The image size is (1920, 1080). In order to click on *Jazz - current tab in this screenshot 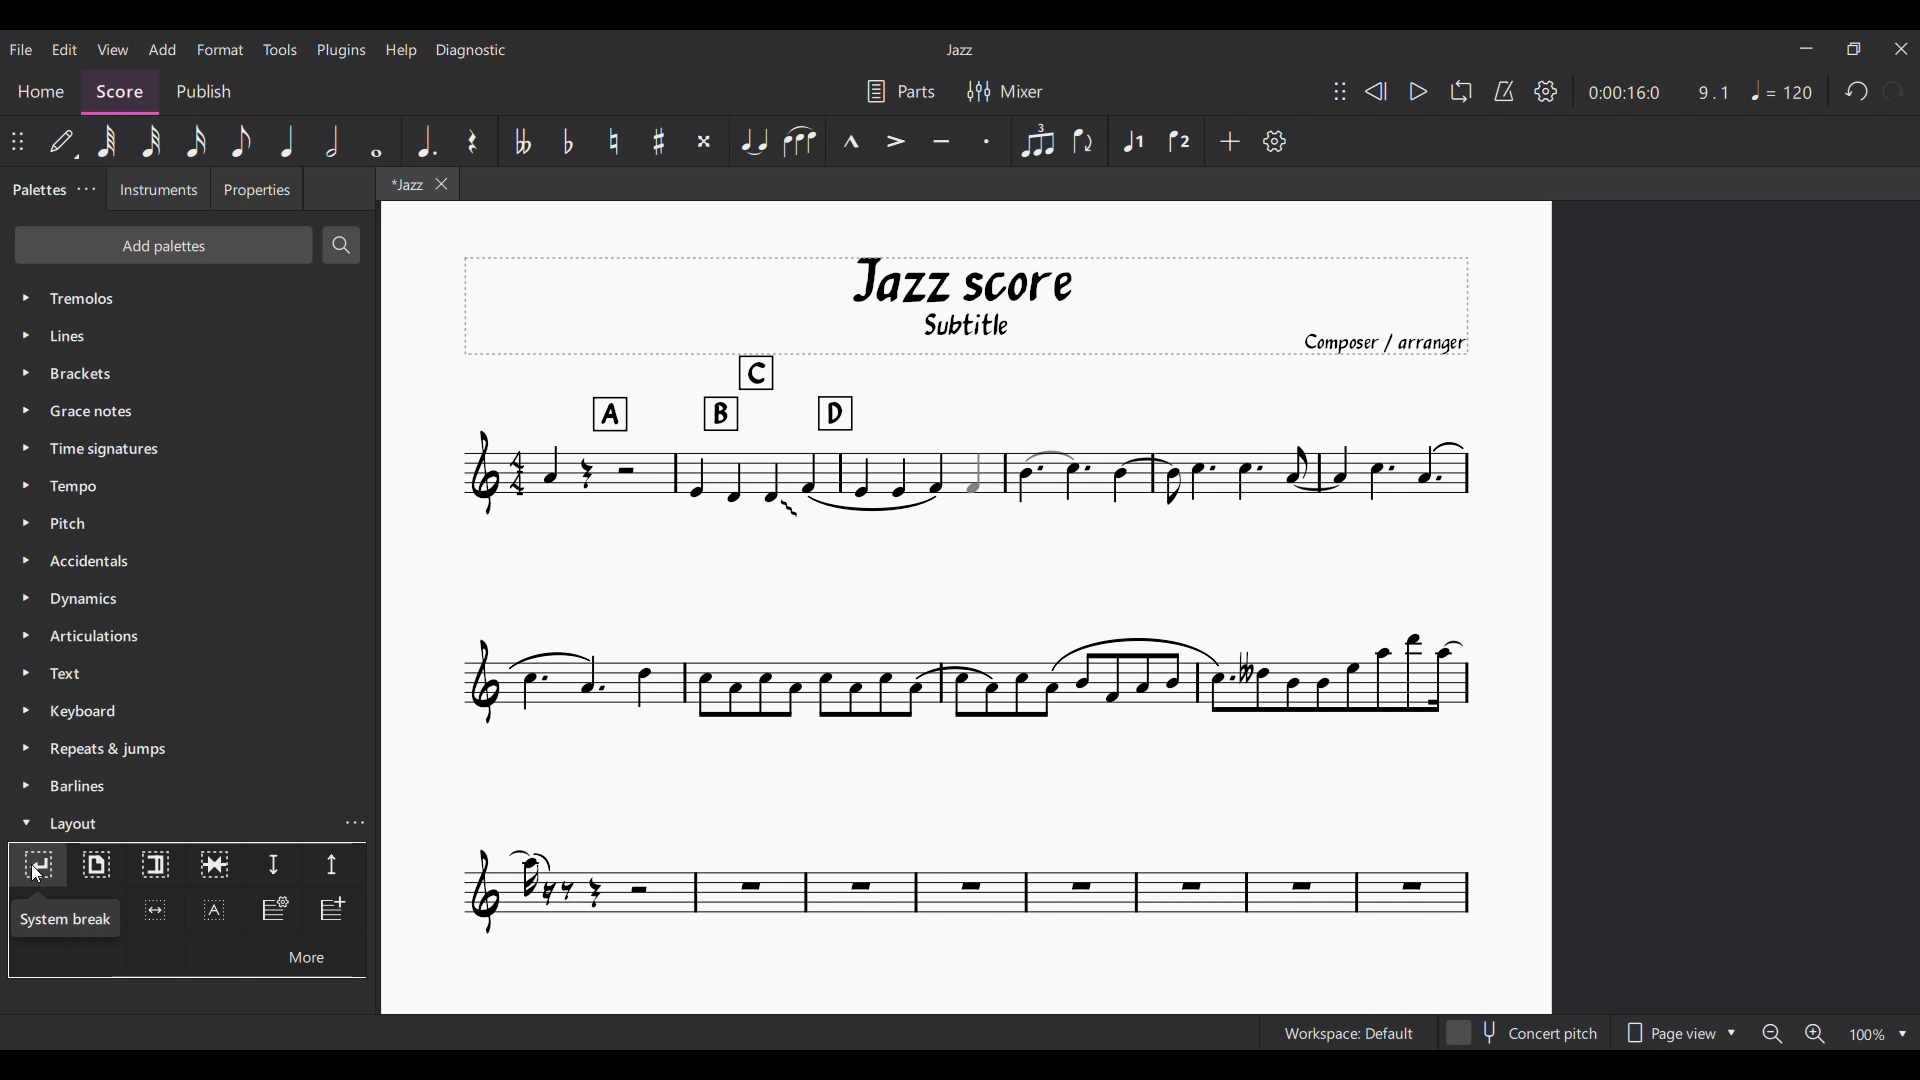, I will do `click(404, 183)`.